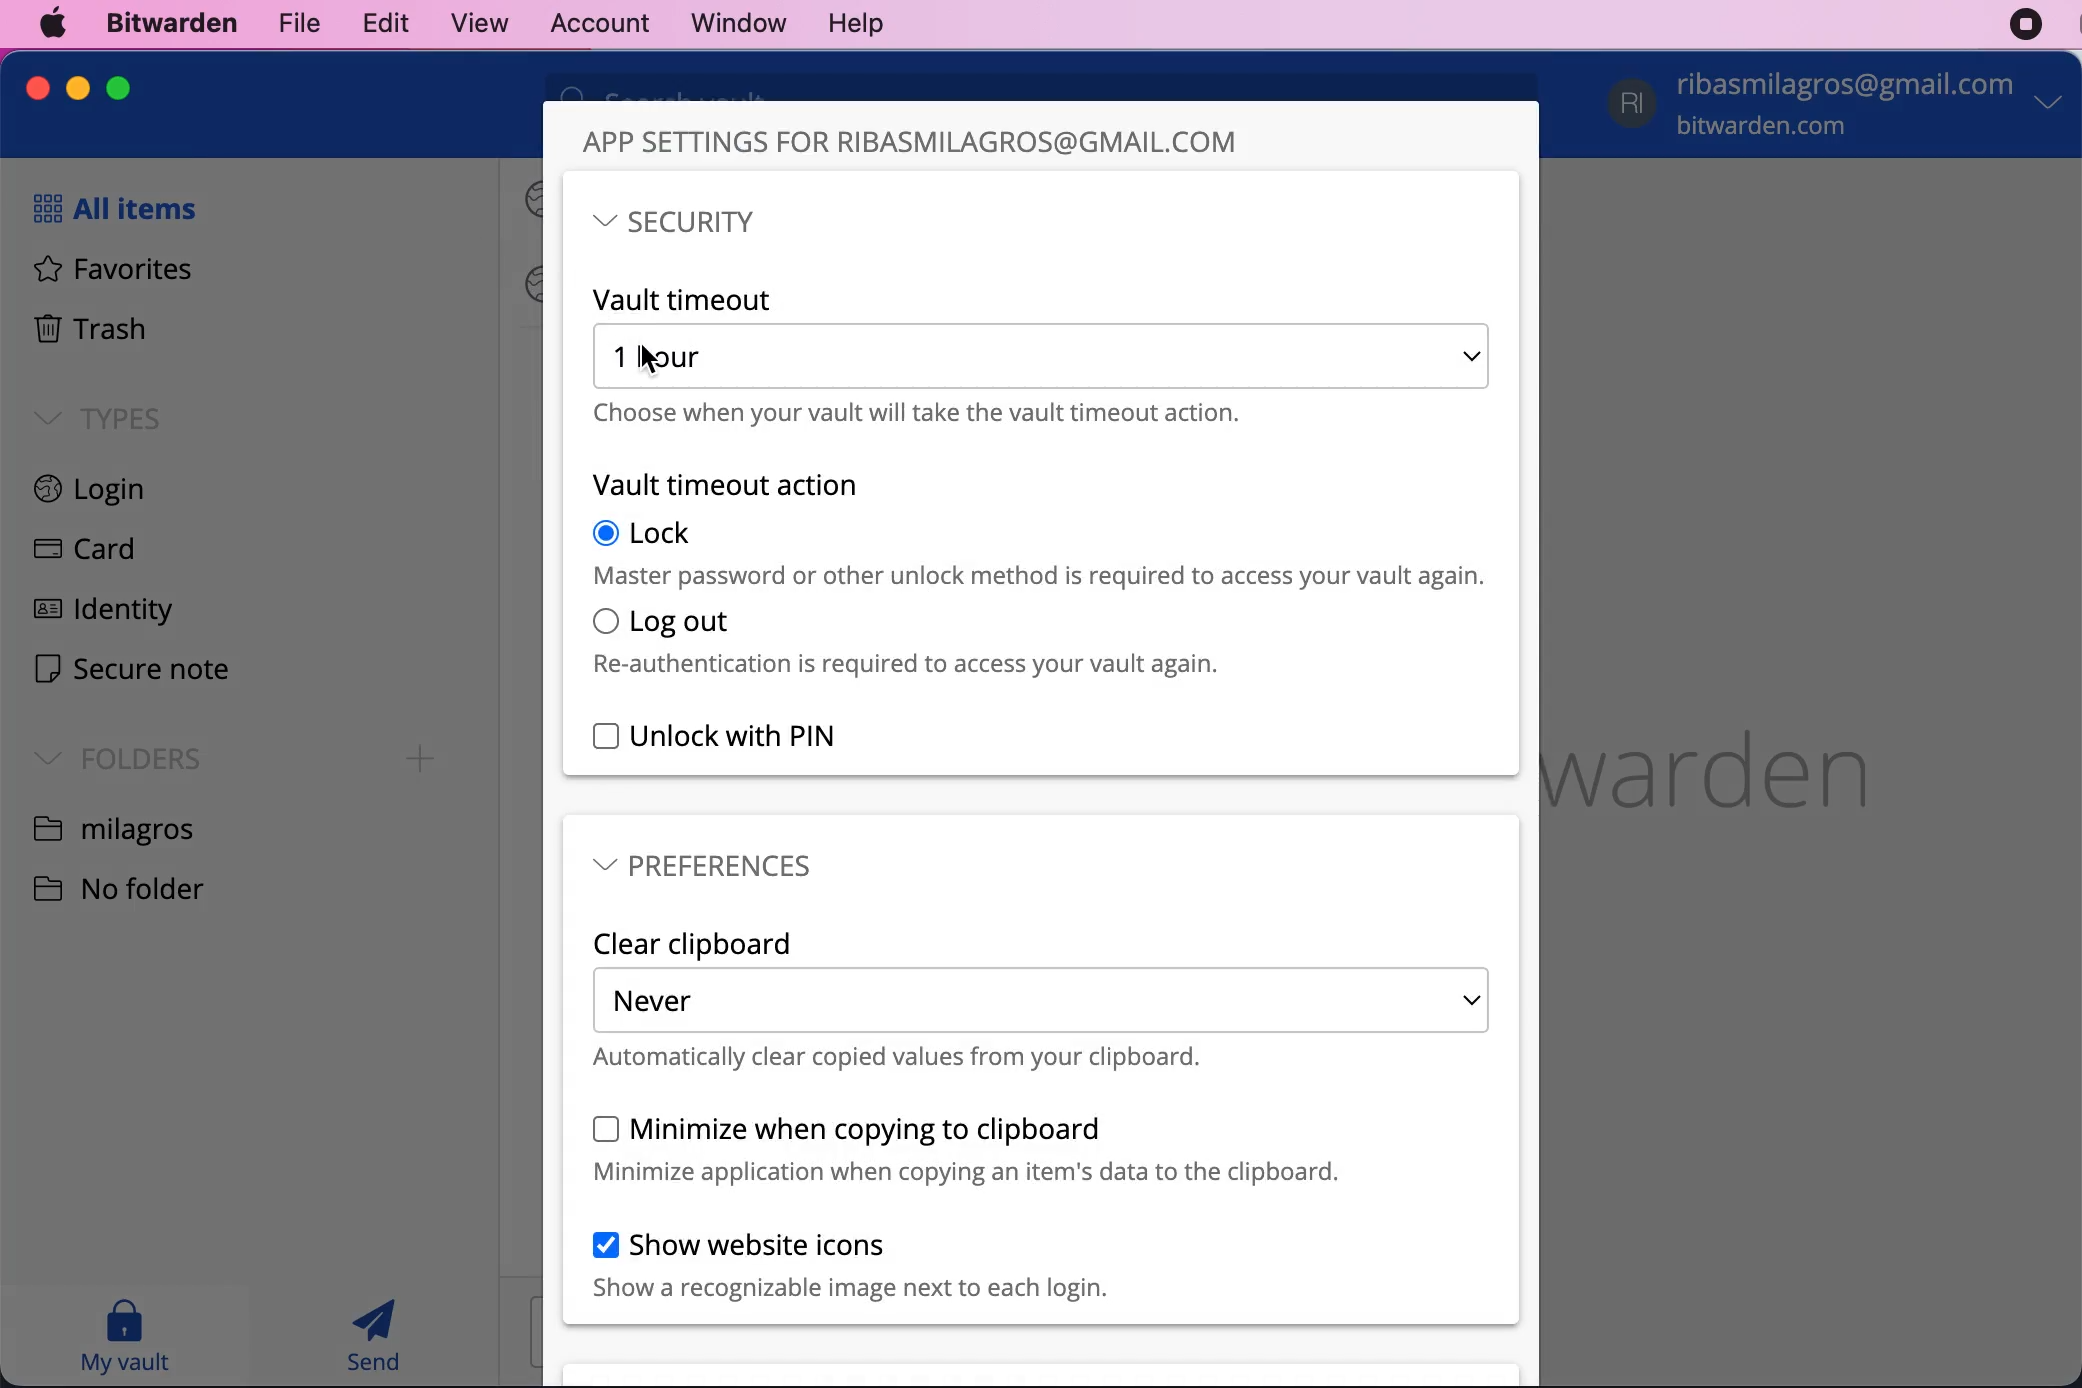 The width and height of the screenshot is (2082, 1388). I want to click on window, so click(727, 23).